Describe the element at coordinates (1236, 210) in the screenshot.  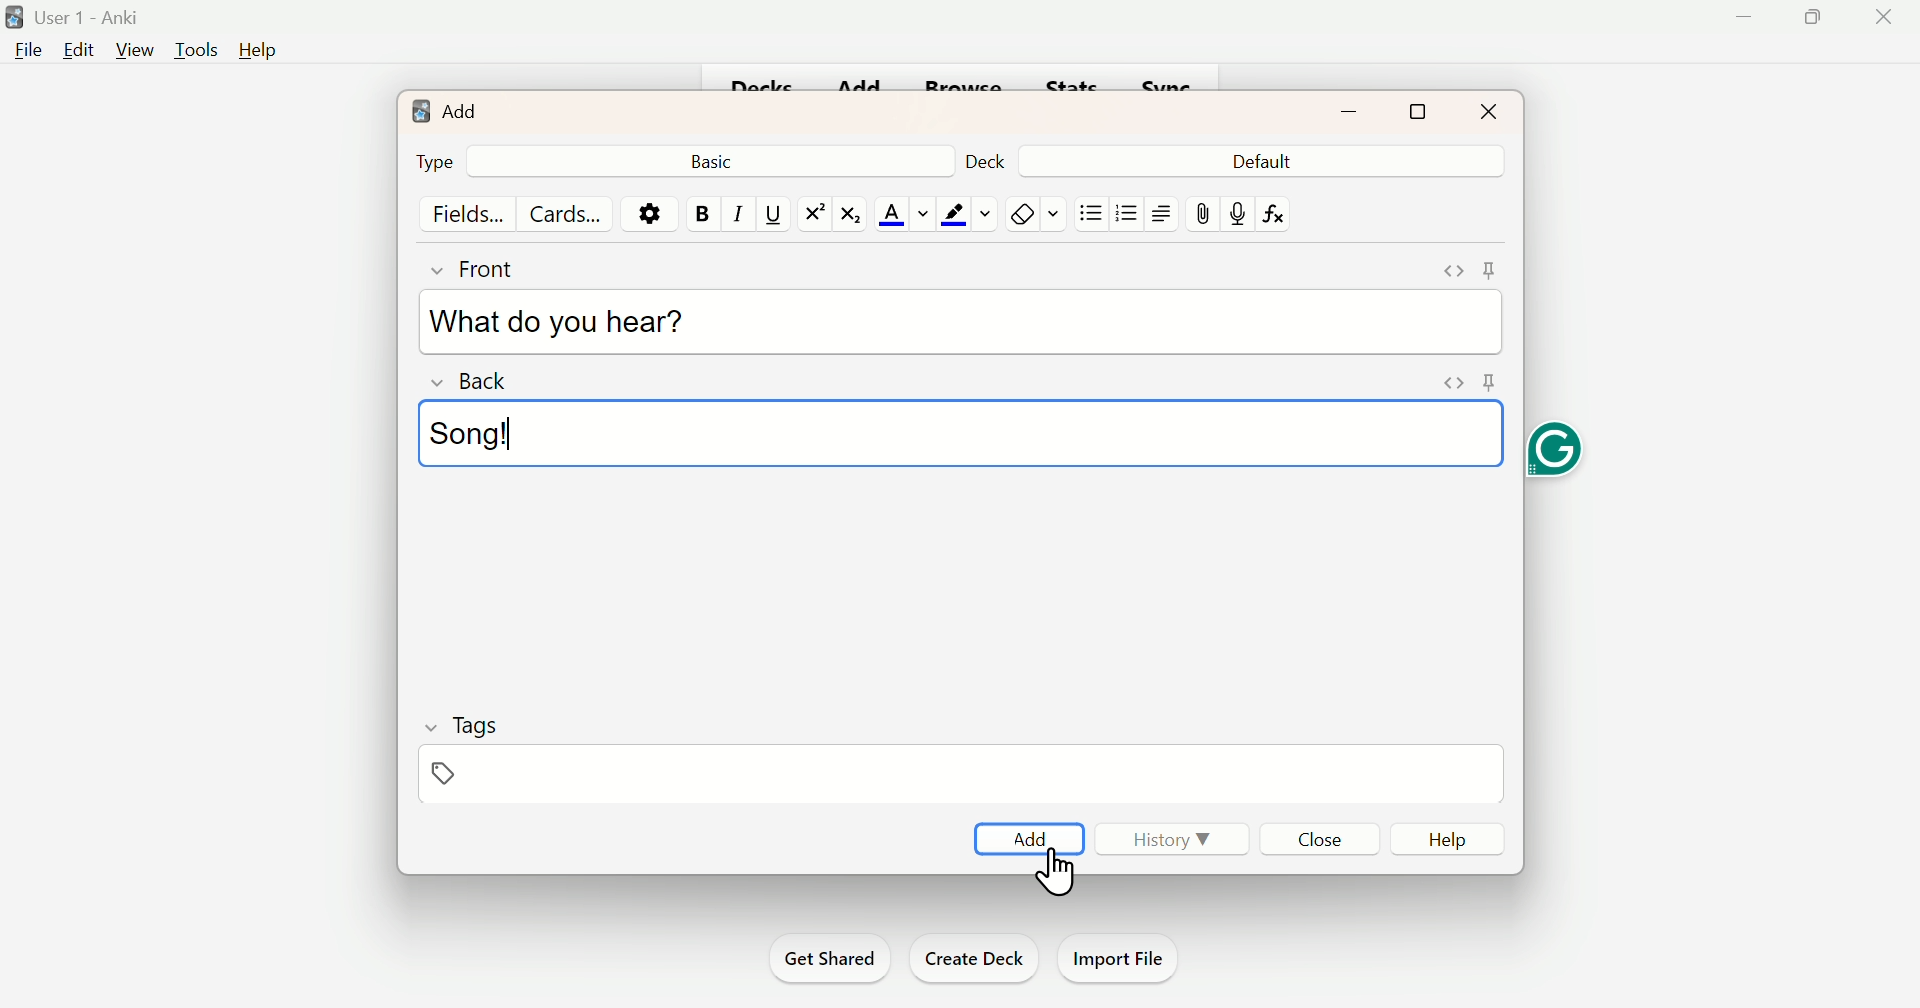
I see `Mic` at that location.